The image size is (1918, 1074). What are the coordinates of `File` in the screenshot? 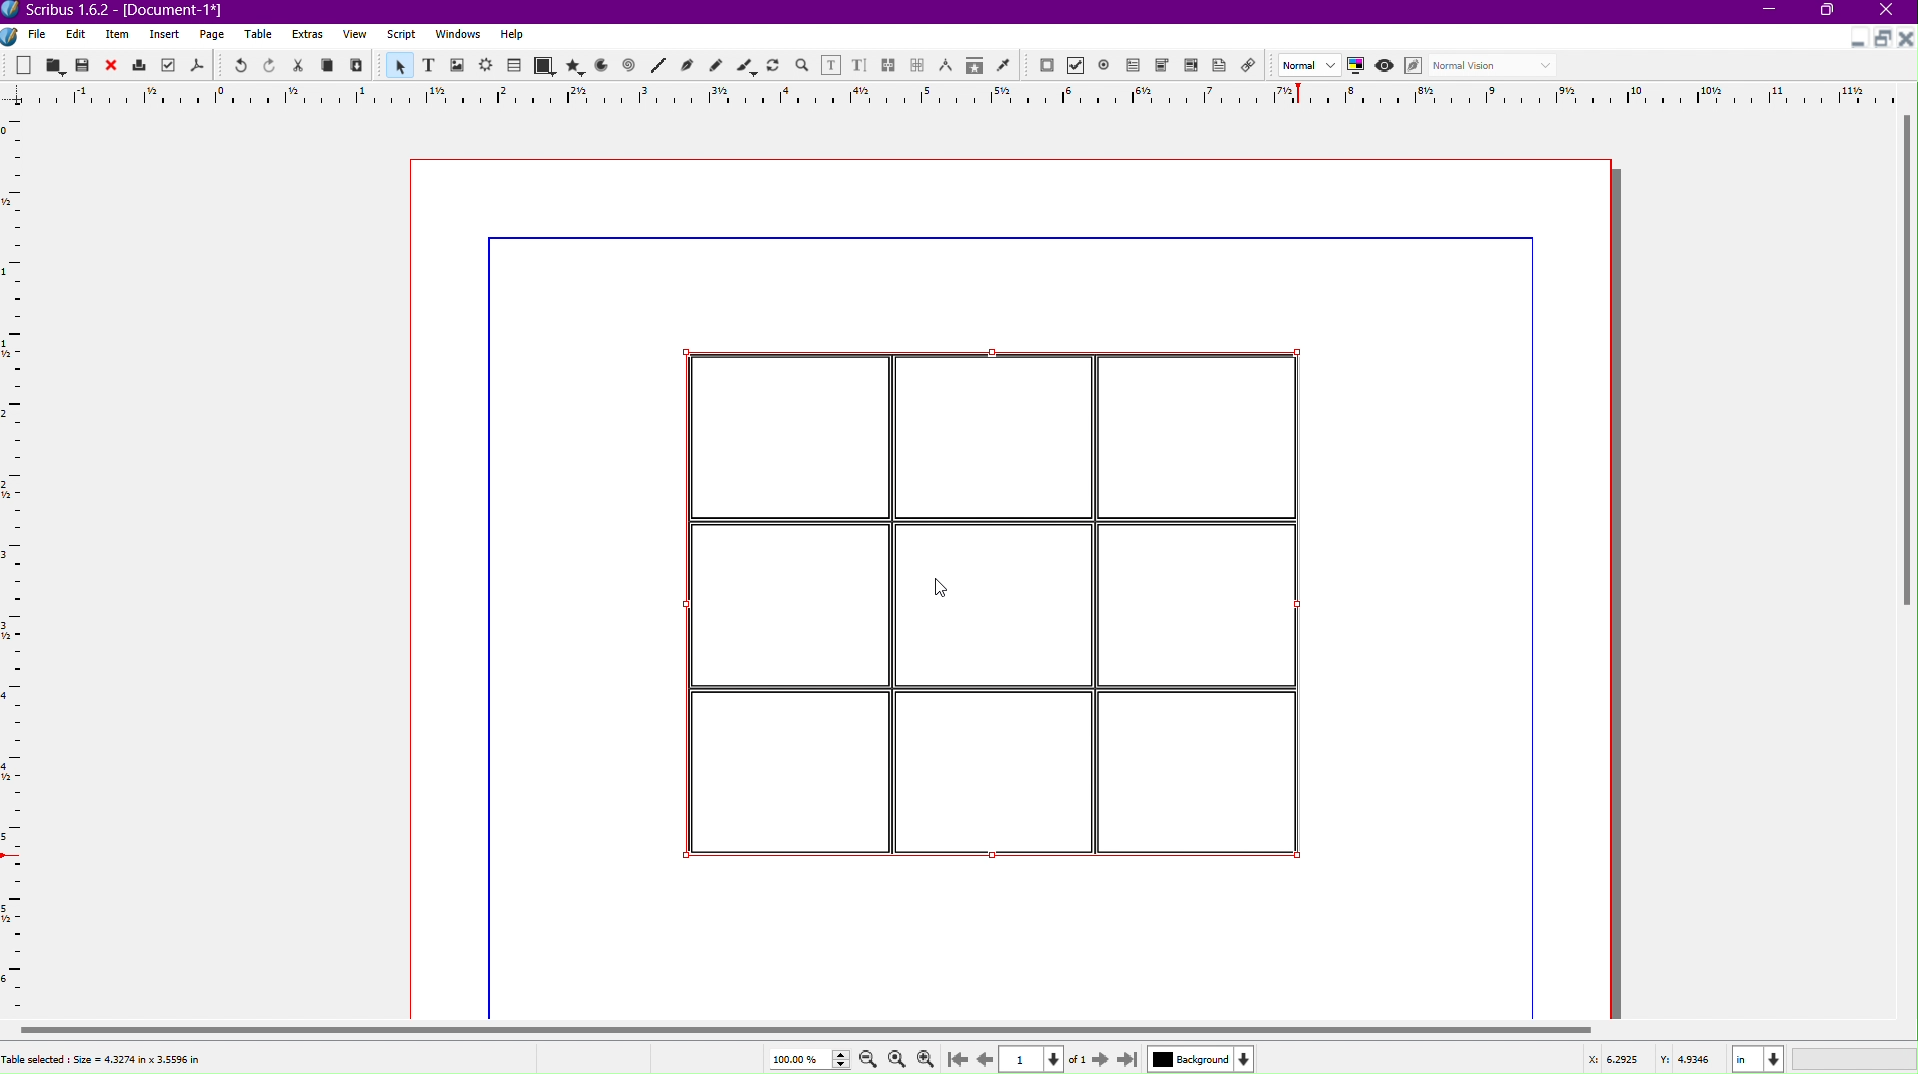 It's located at (35, 35).